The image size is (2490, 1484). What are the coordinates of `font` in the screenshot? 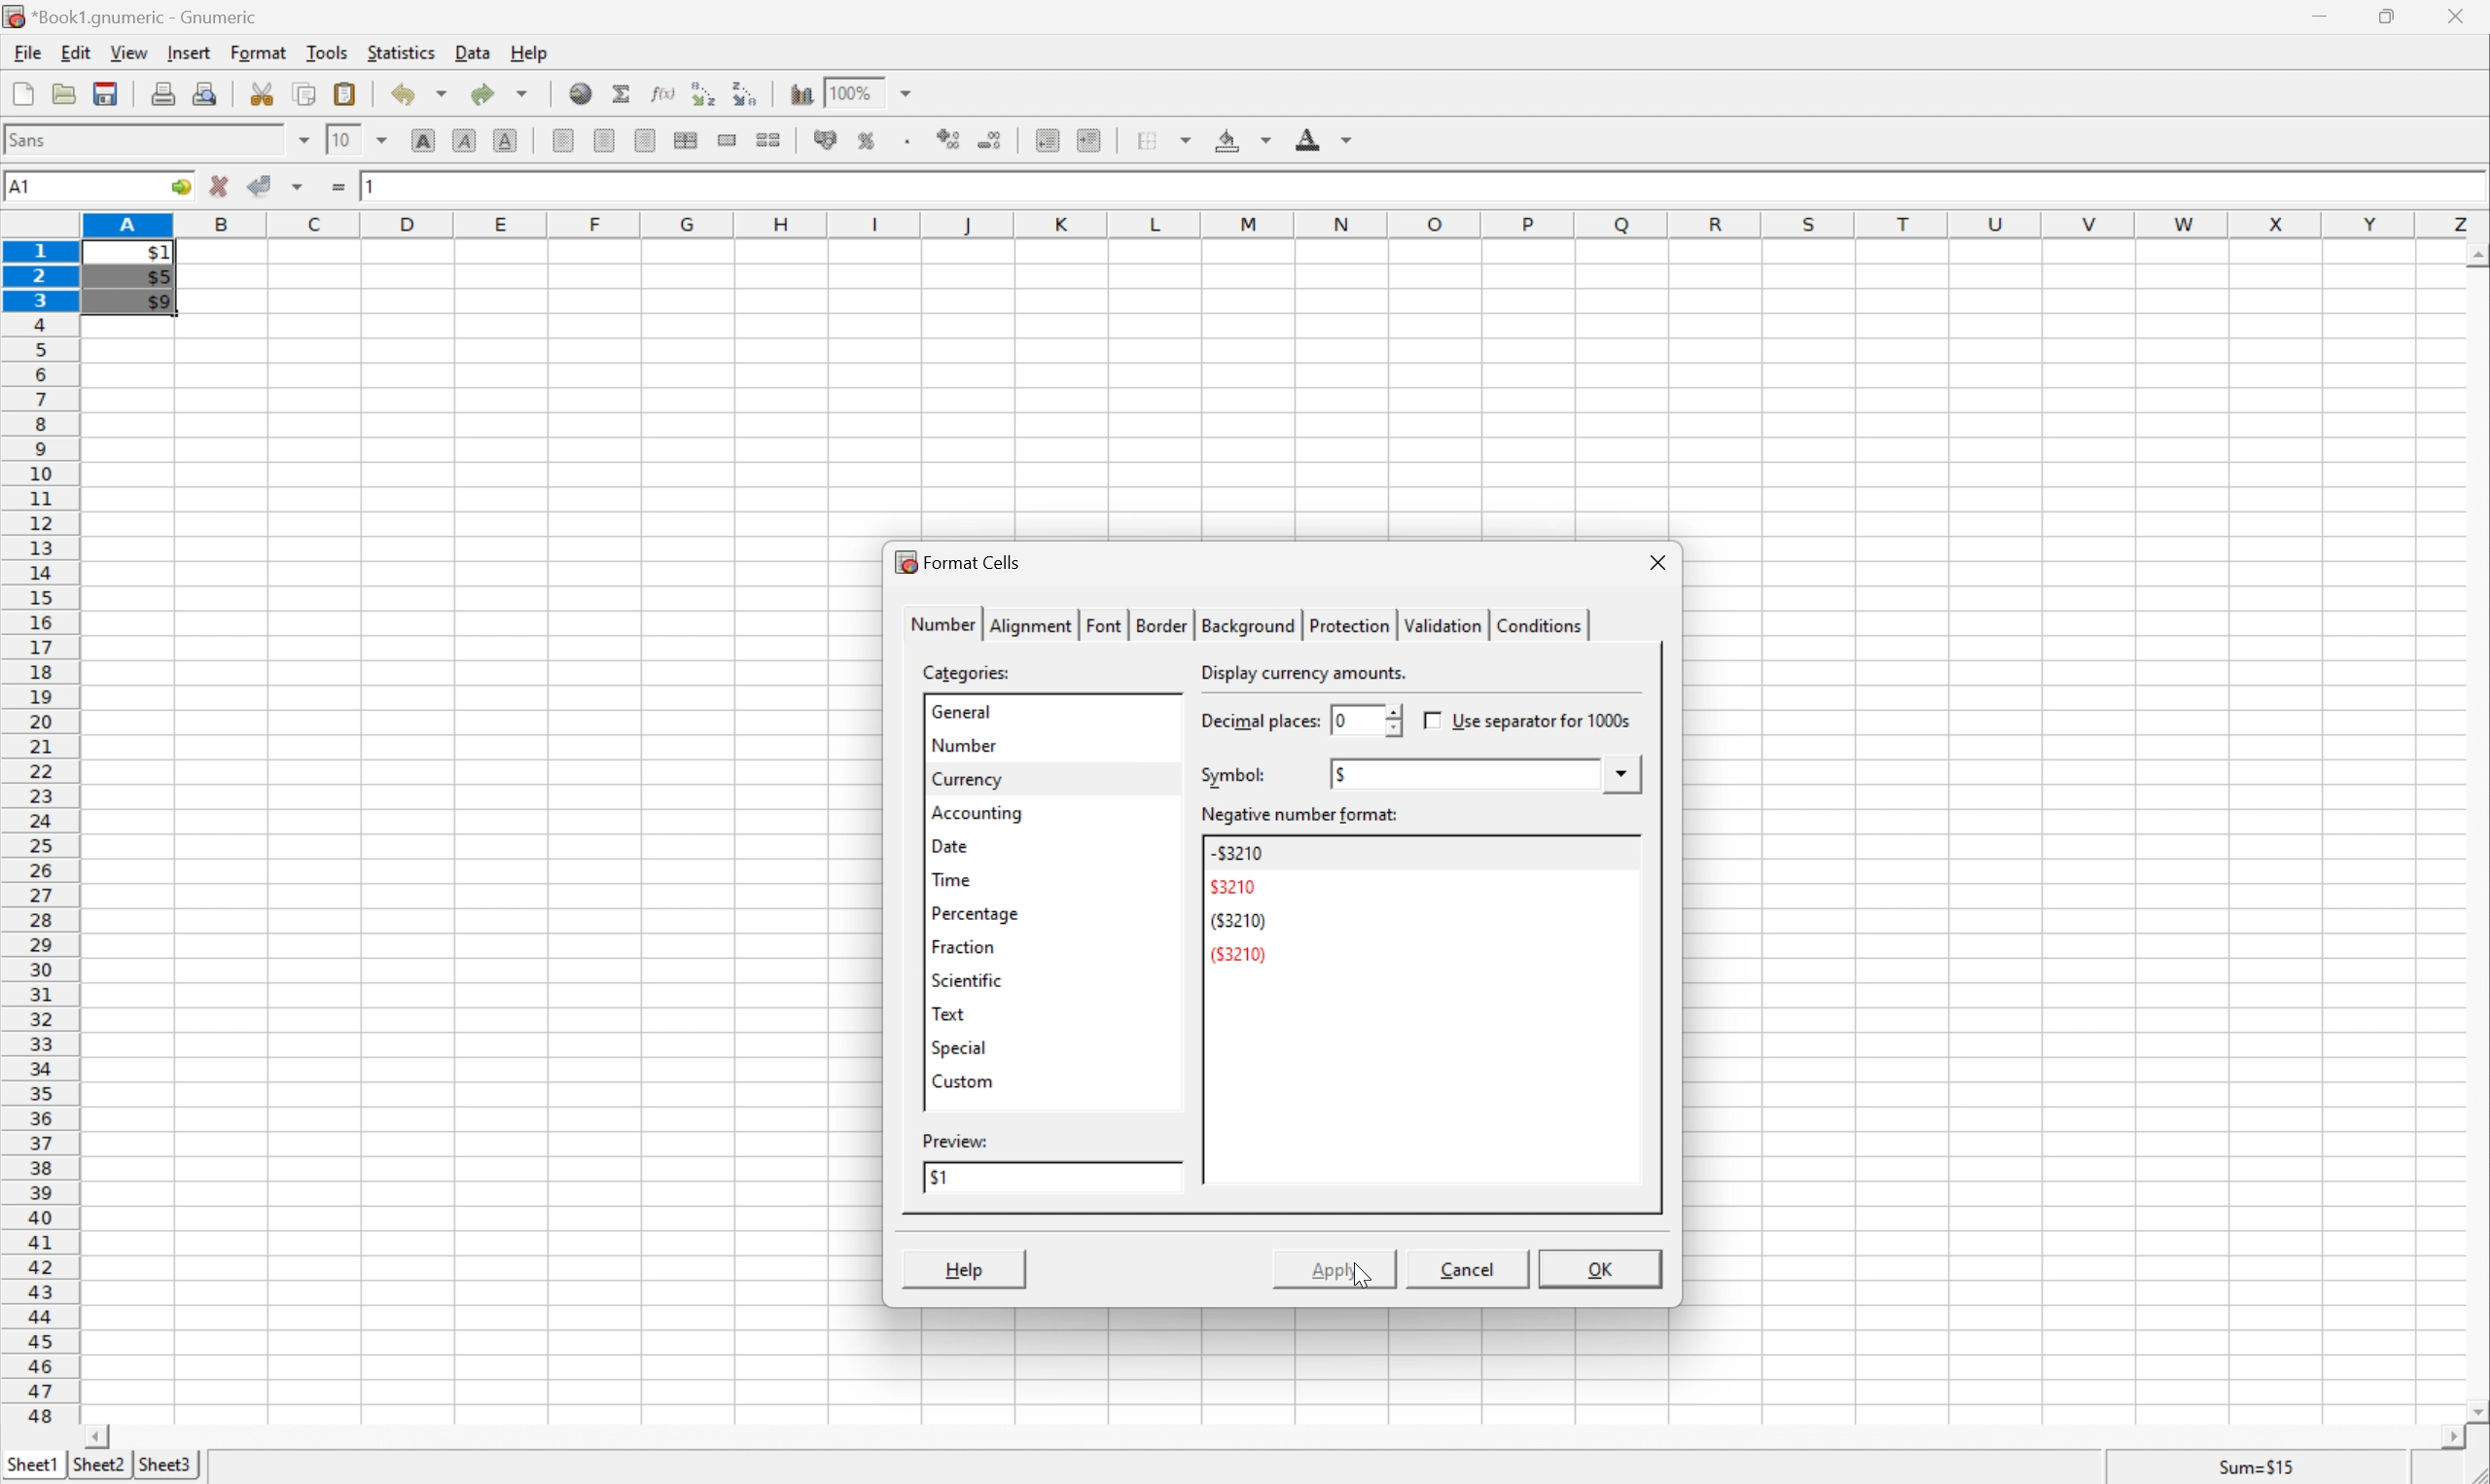 It's located at (39, 138).